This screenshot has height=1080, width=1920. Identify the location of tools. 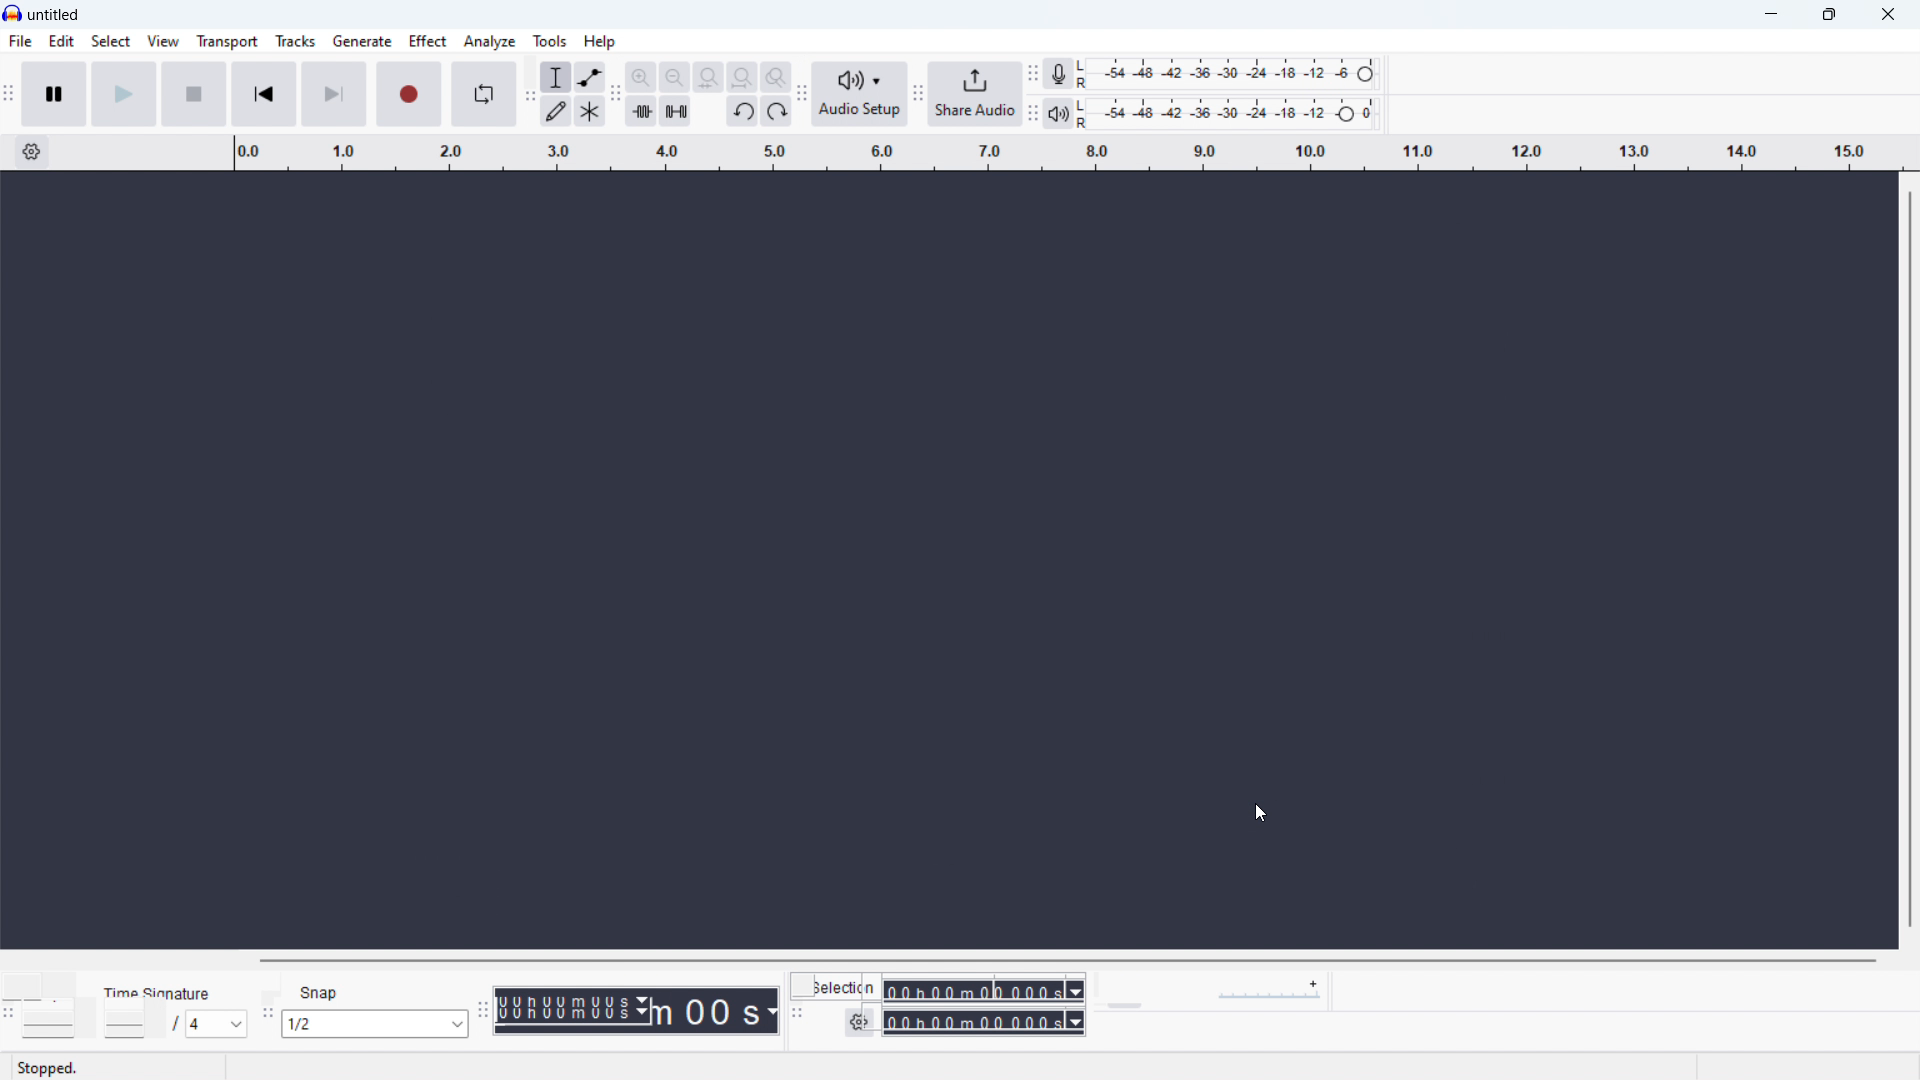
(550, 41).